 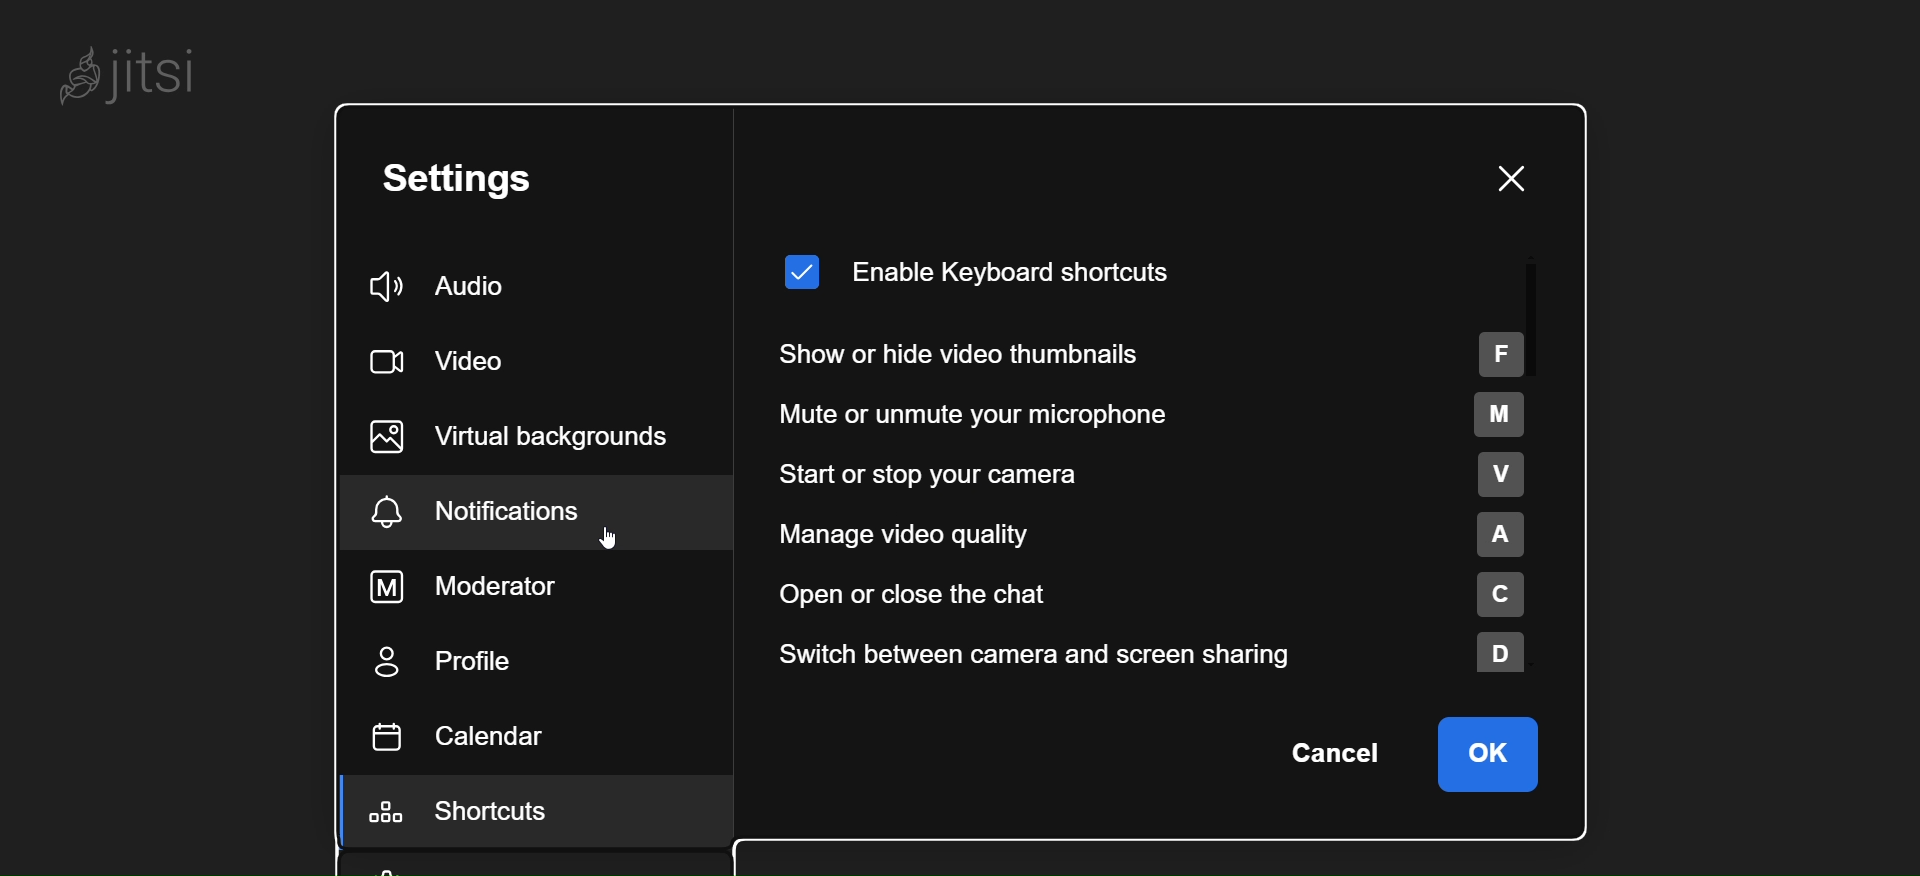 What do you see at coordinates (1153, 411) in the screenshot?
I see `mute or unmute your microphone` at bounding box center [1153, 411].